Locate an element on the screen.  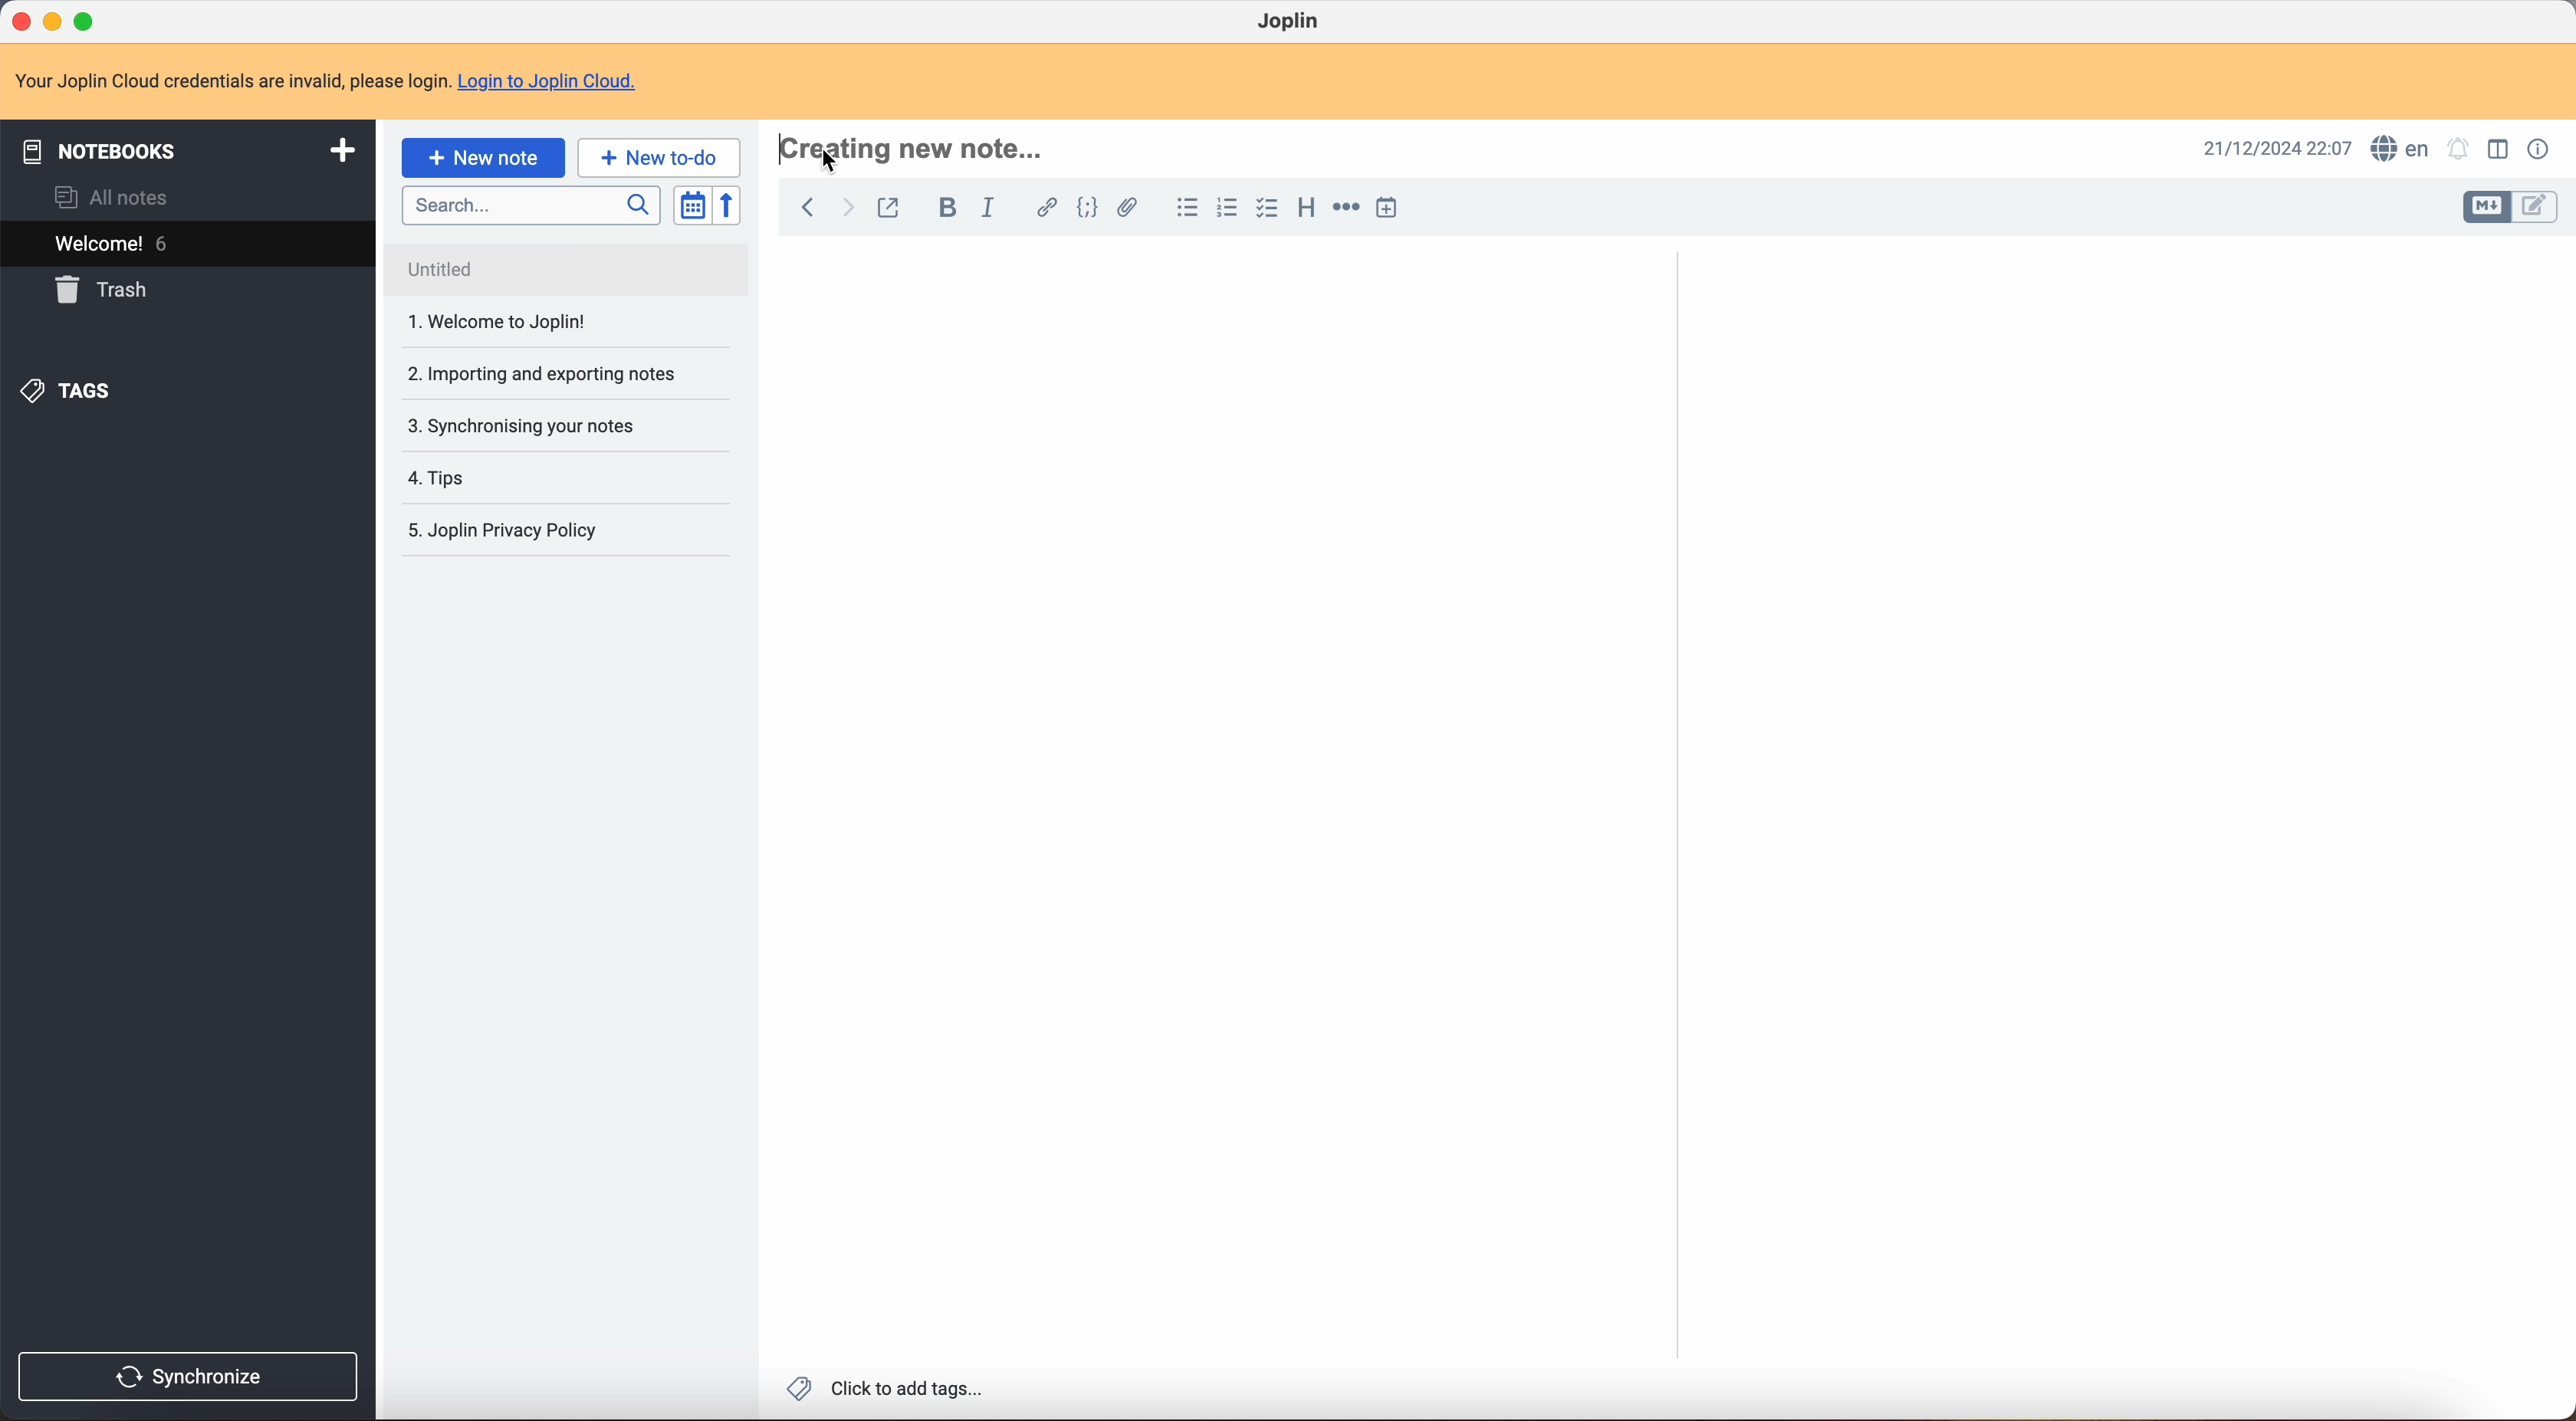
foward is located at coordinates (848, 209).